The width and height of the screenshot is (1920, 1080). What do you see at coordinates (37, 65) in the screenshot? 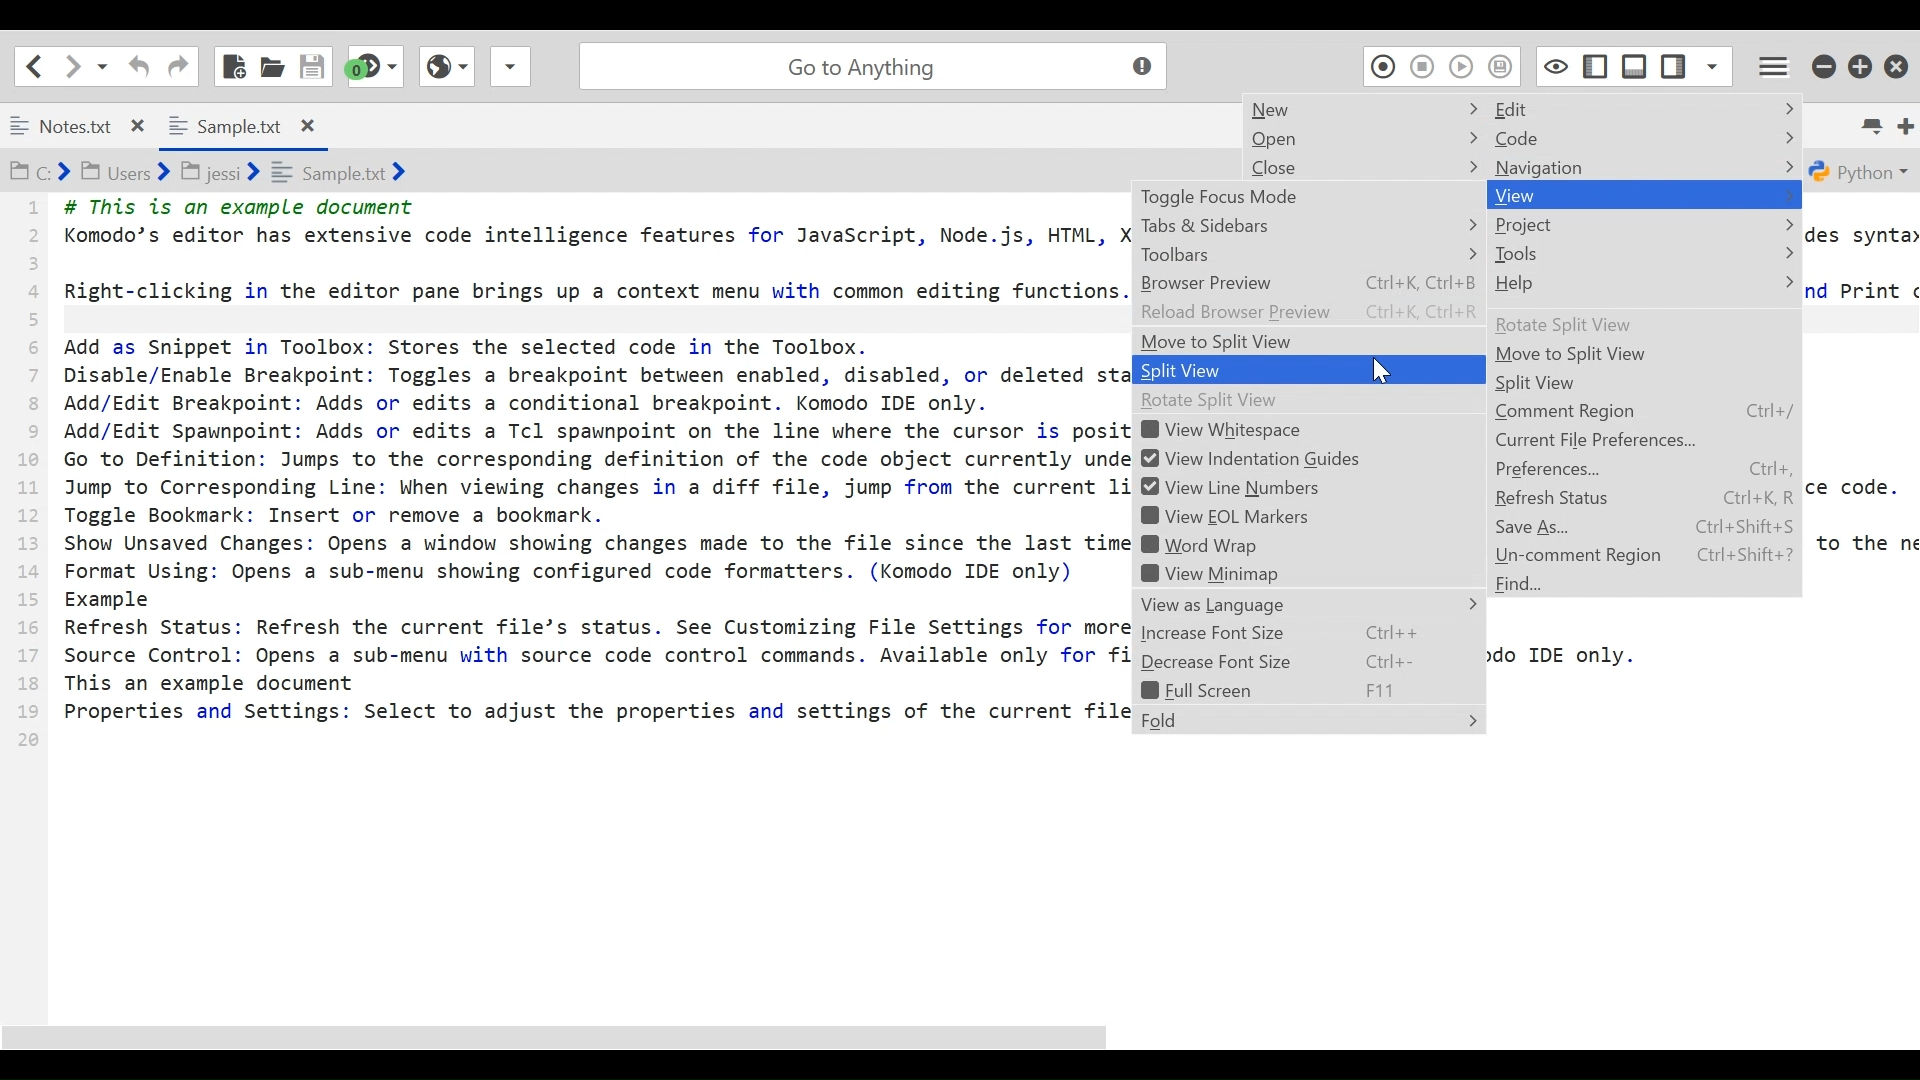
I see `Go back one location` at bounding box center [37, 65].